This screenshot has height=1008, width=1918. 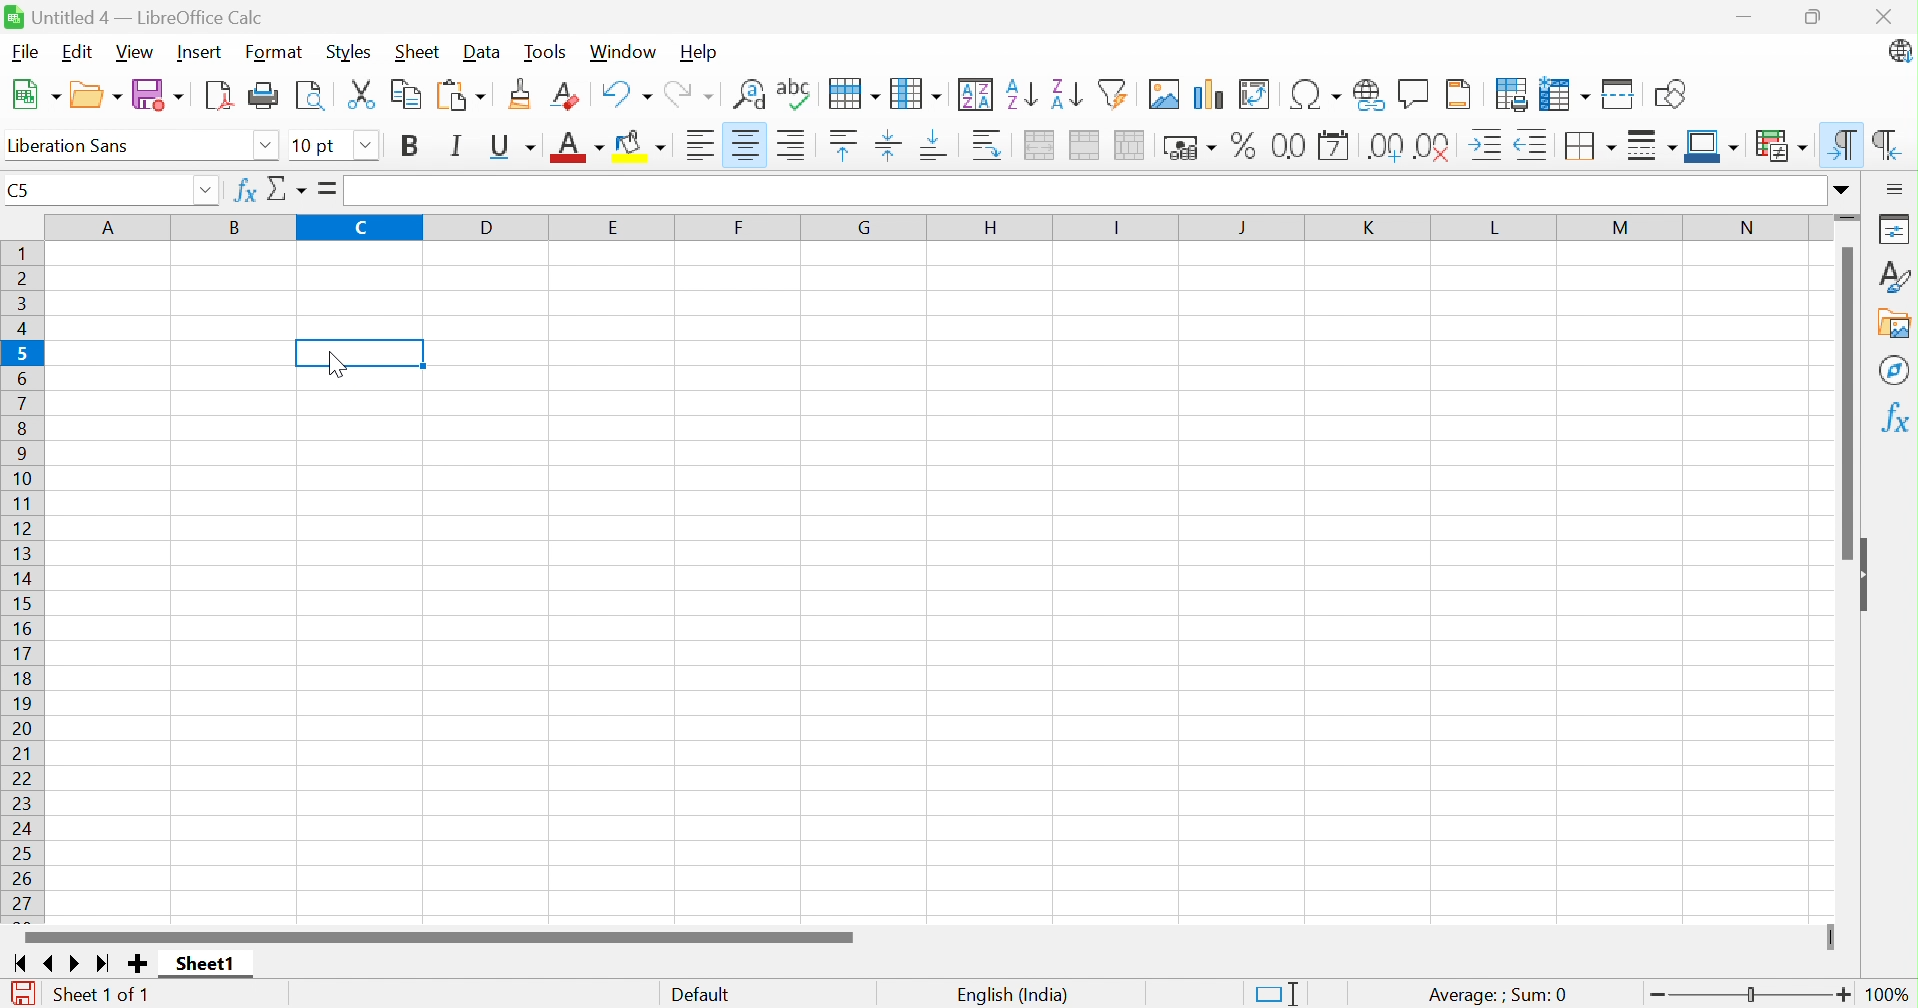 What do you see at coordinates (1366, 94) in the screenshot?
I see `Insert Hyperlink` at bounding box center [1366, 94].